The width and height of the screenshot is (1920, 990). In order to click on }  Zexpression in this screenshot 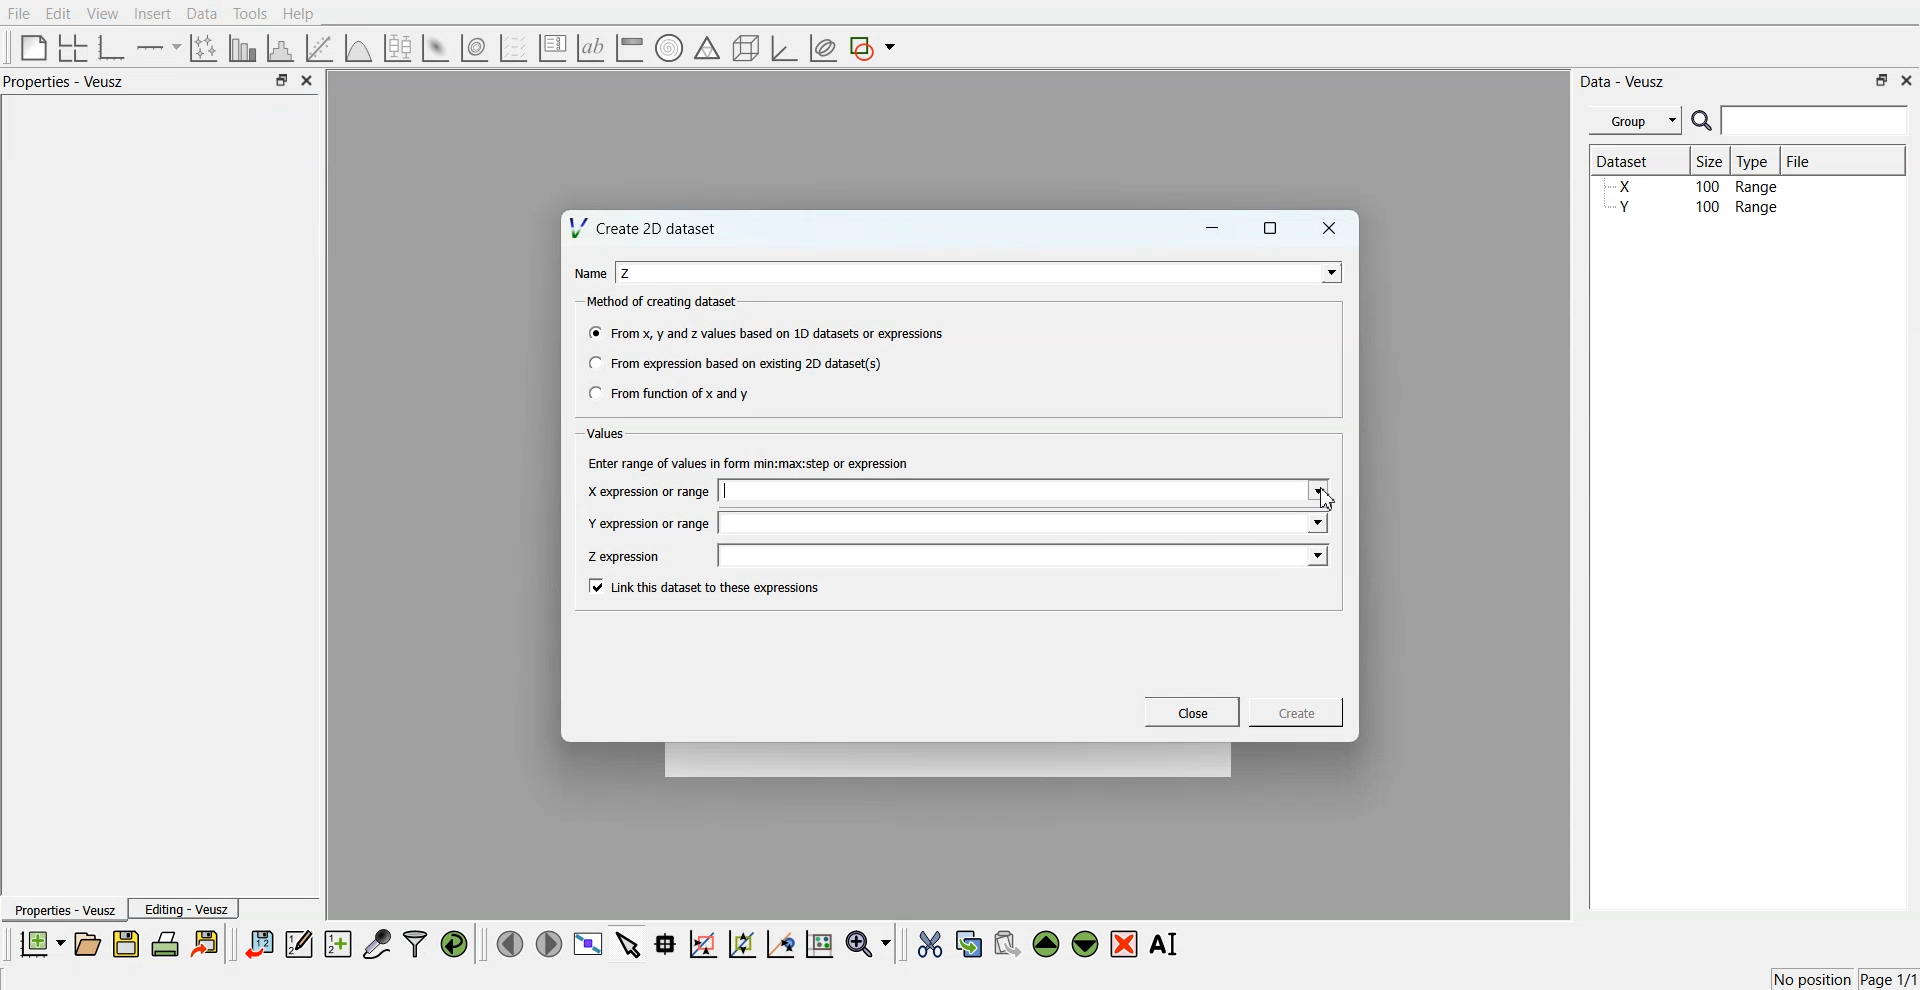, I will do `click(626, 557)`.